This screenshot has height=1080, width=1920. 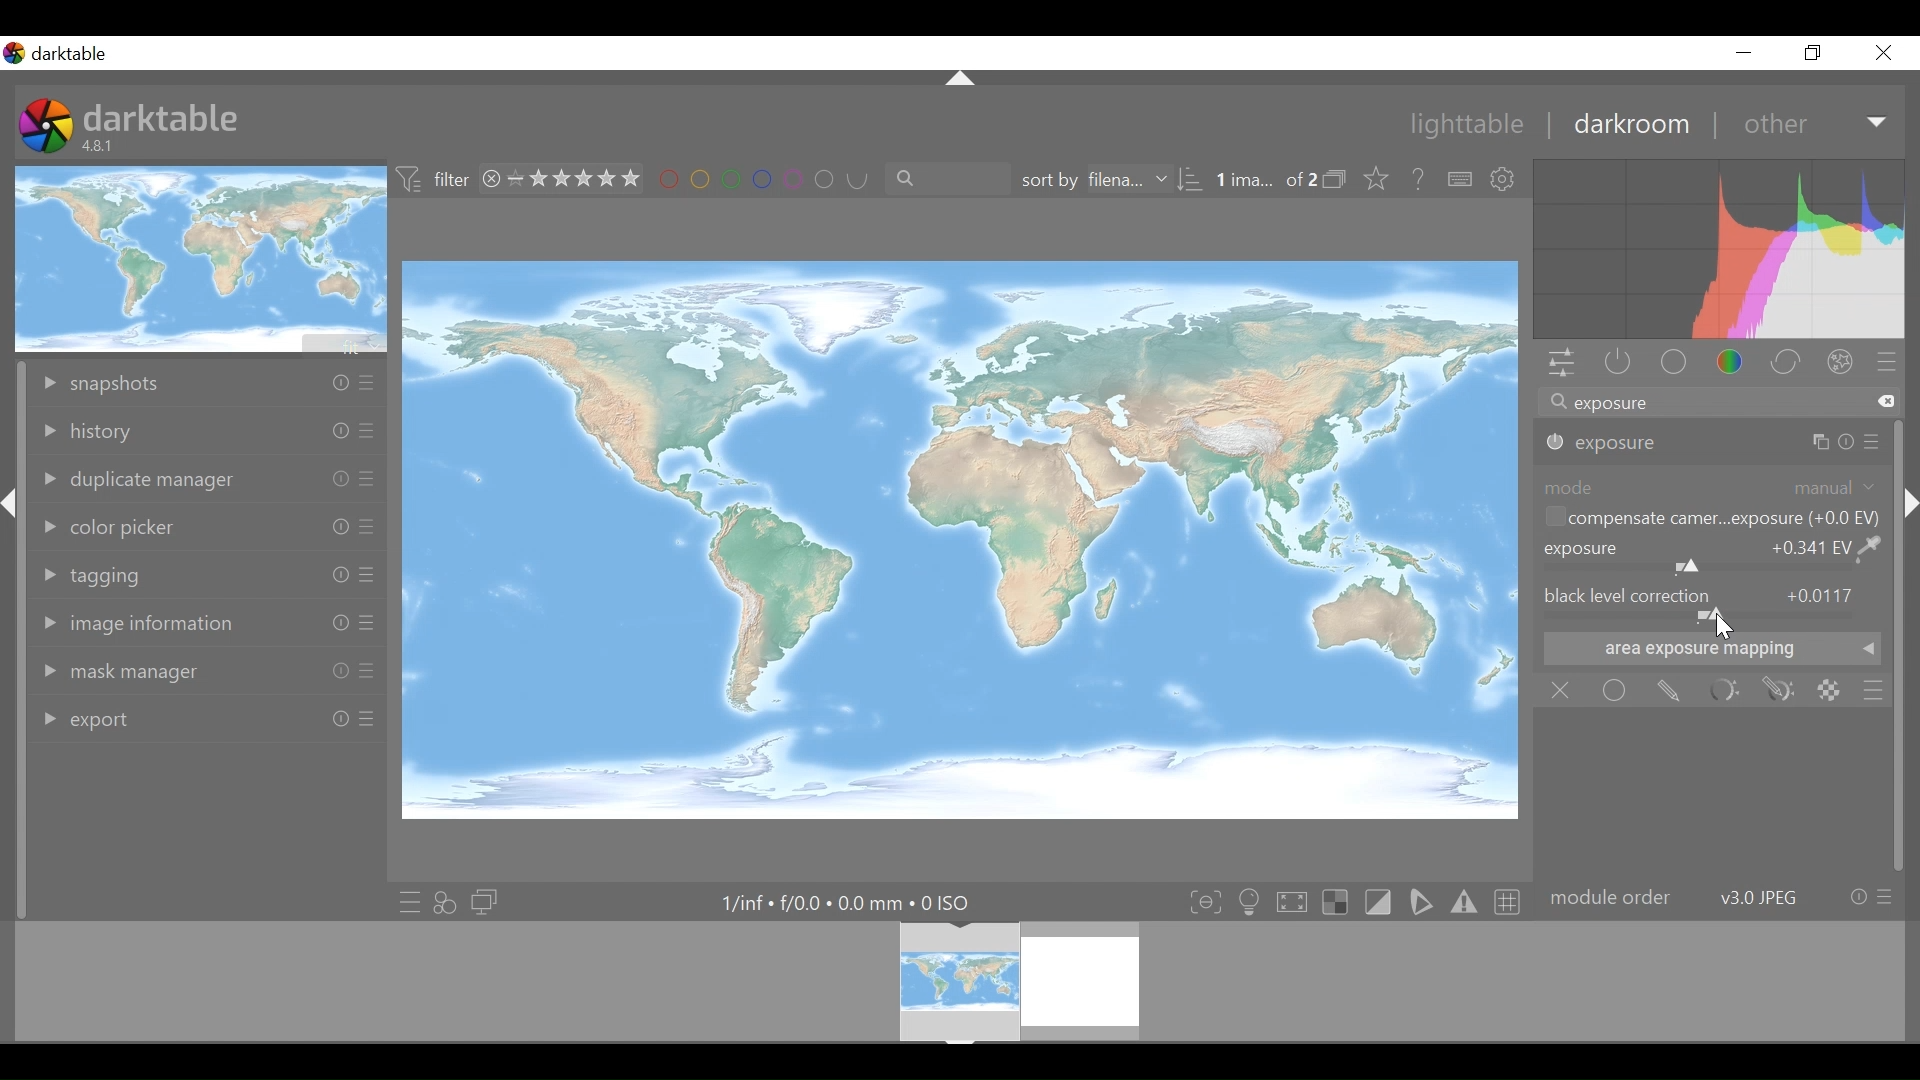 What do you see at coordinates (1457, 179) in the screenshot?
I see `define shortcut ` at bounding box center [1457, 179].